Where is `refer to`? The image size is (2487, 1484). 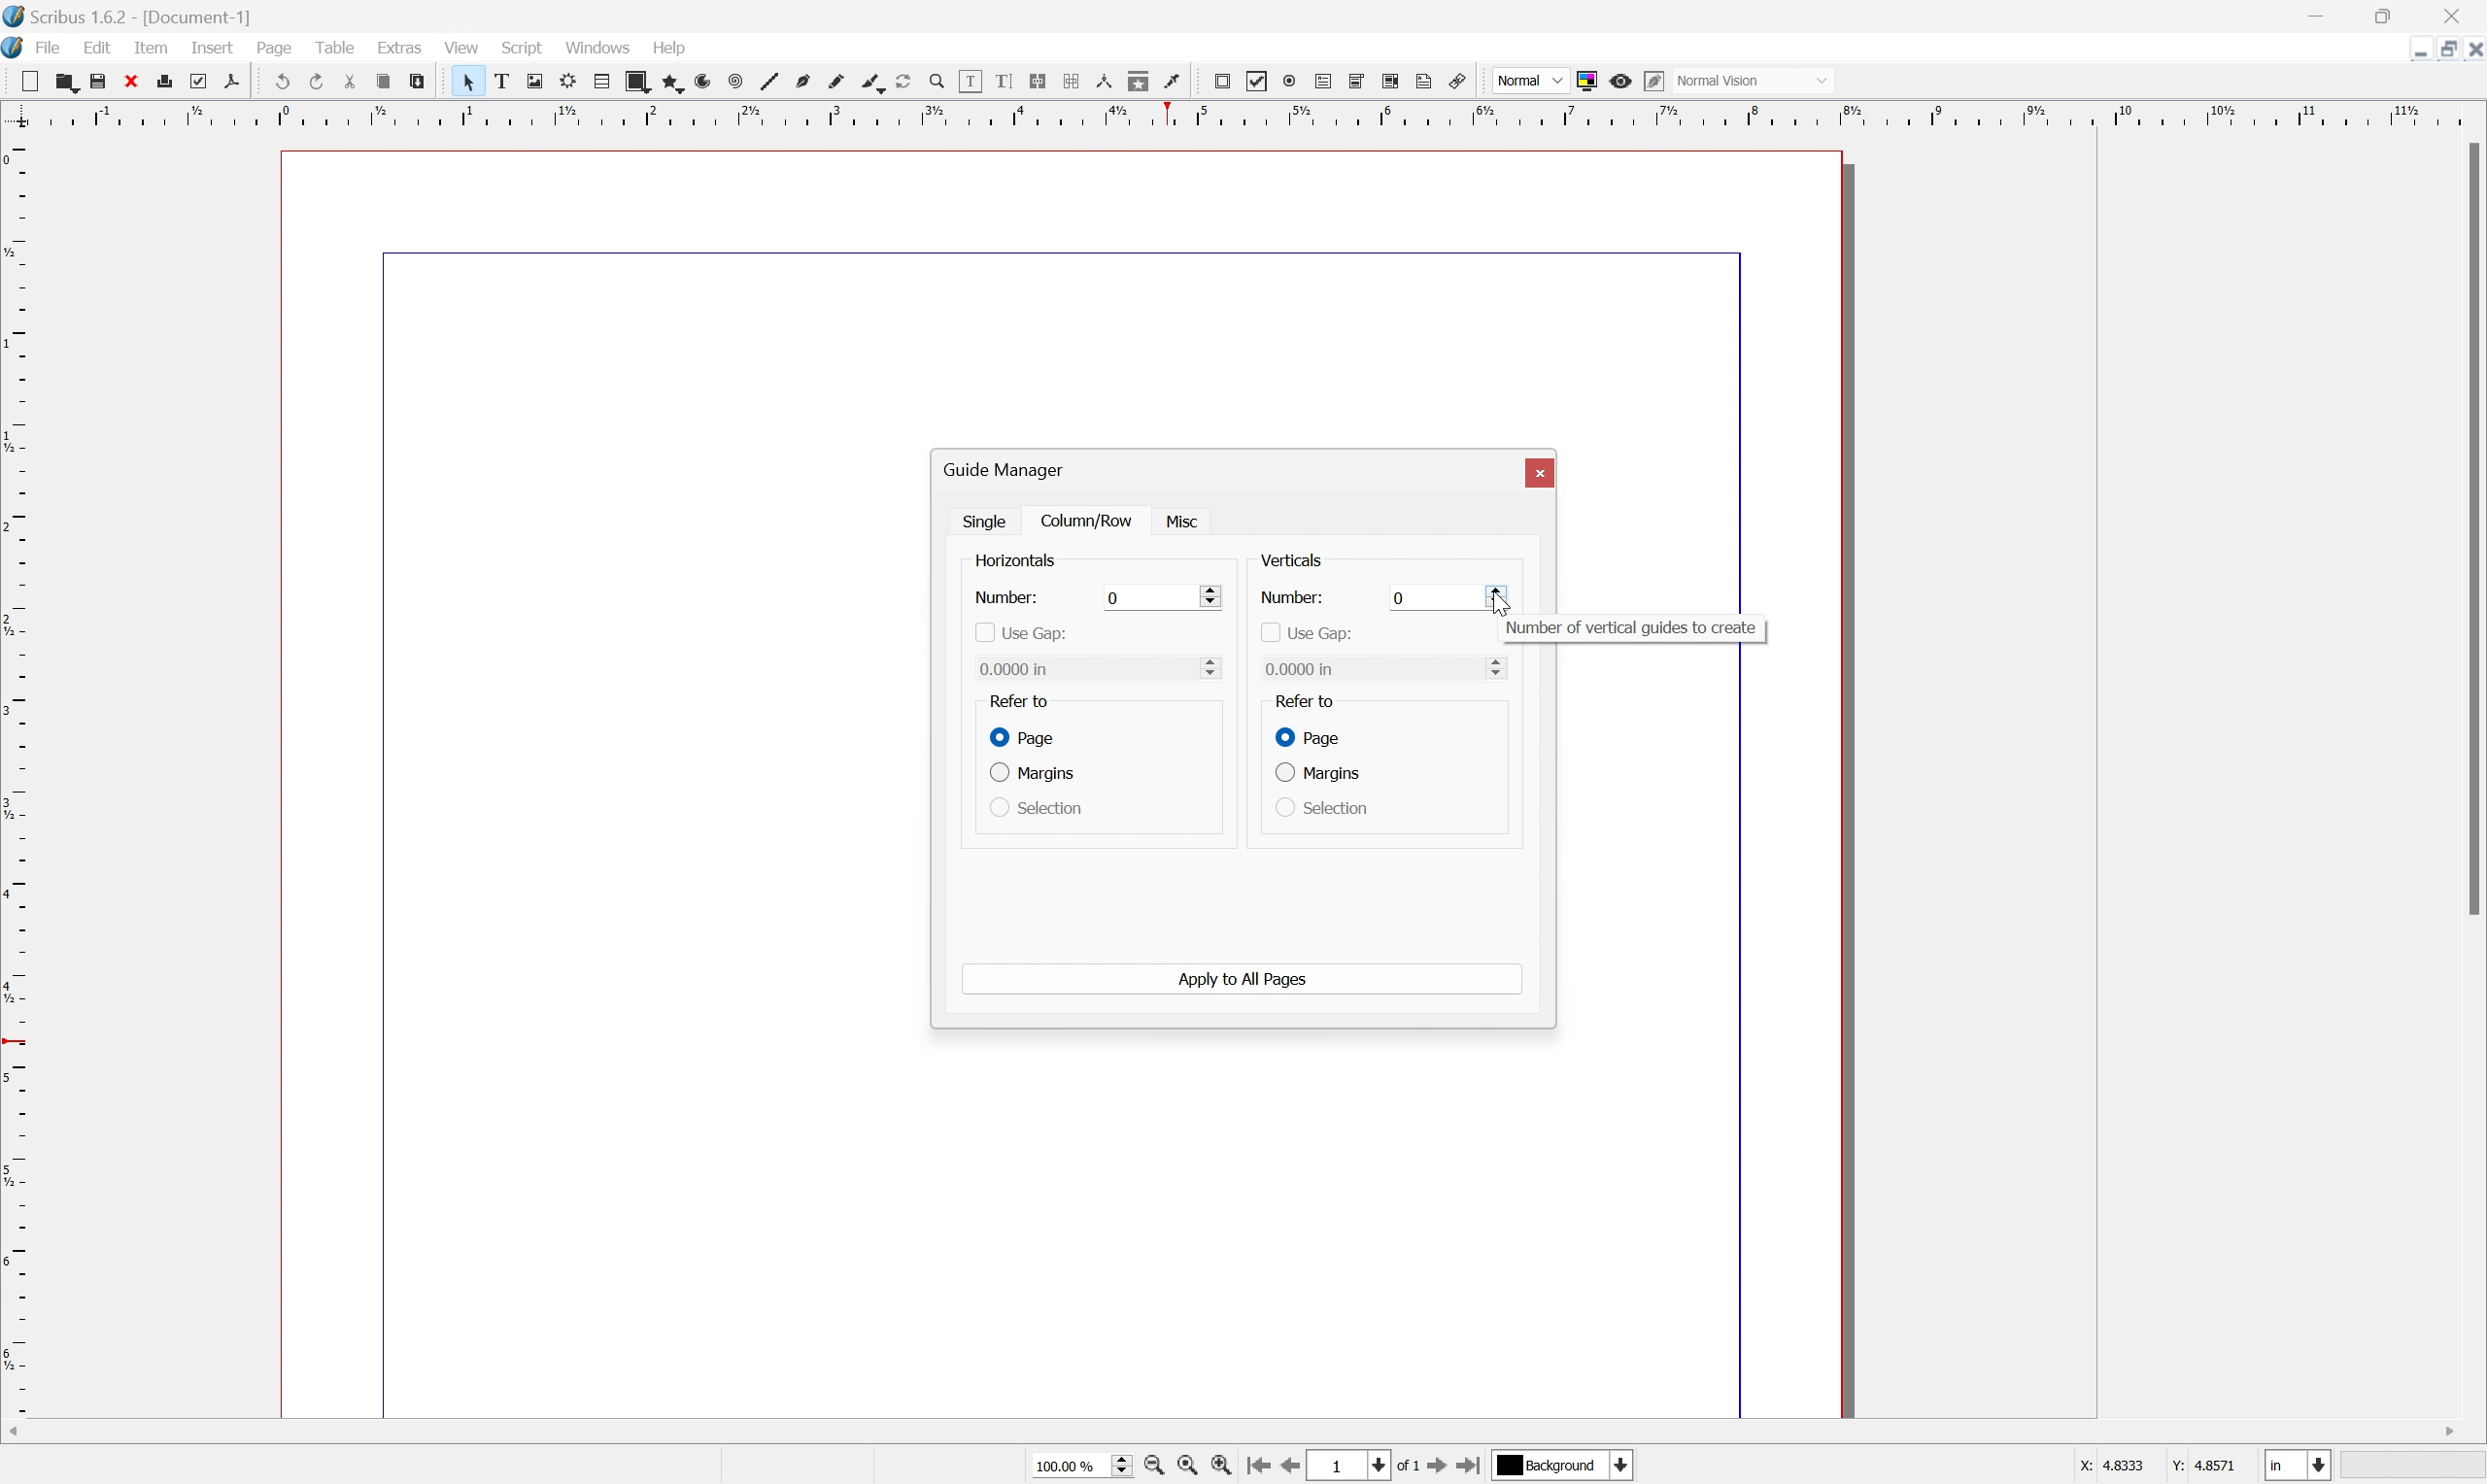 refer to is located at coordinates (1020, 700).